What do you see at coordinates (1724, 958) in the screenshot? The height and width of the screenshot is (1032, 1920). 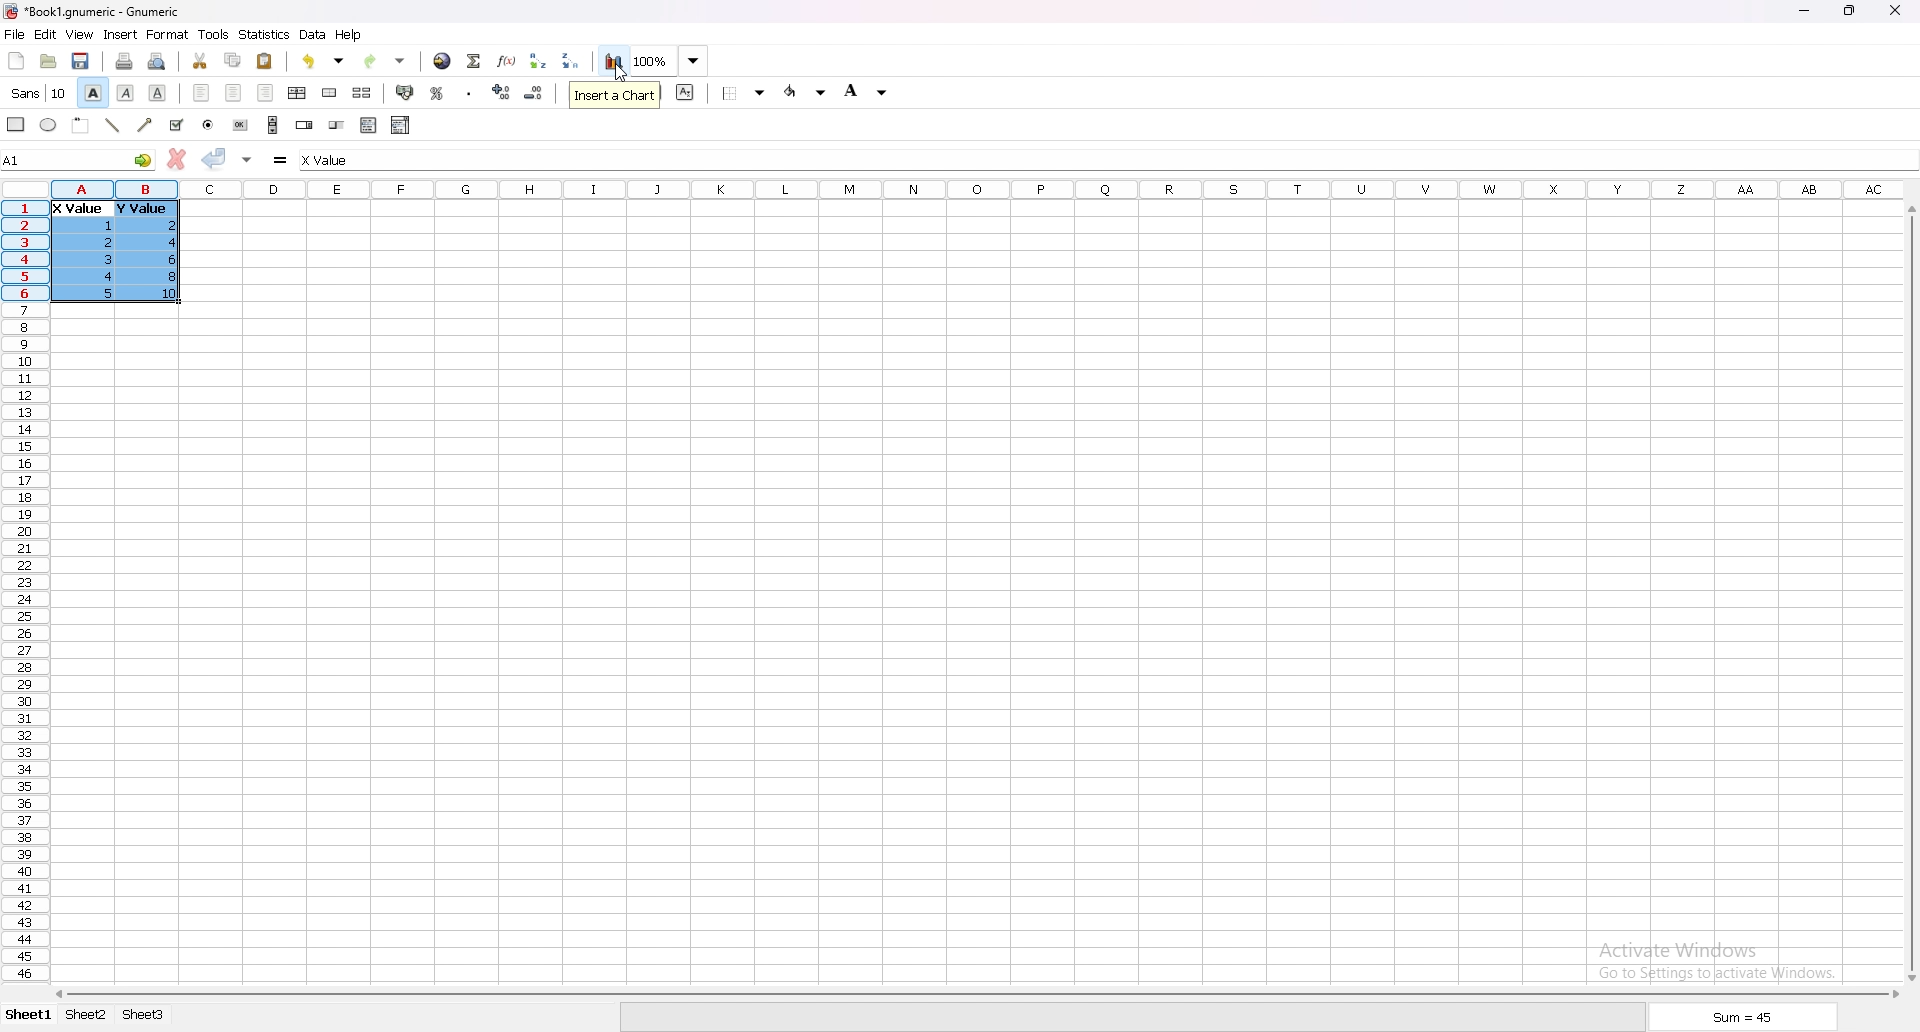 I see `activate windows` at bounding box center [1724, 958].